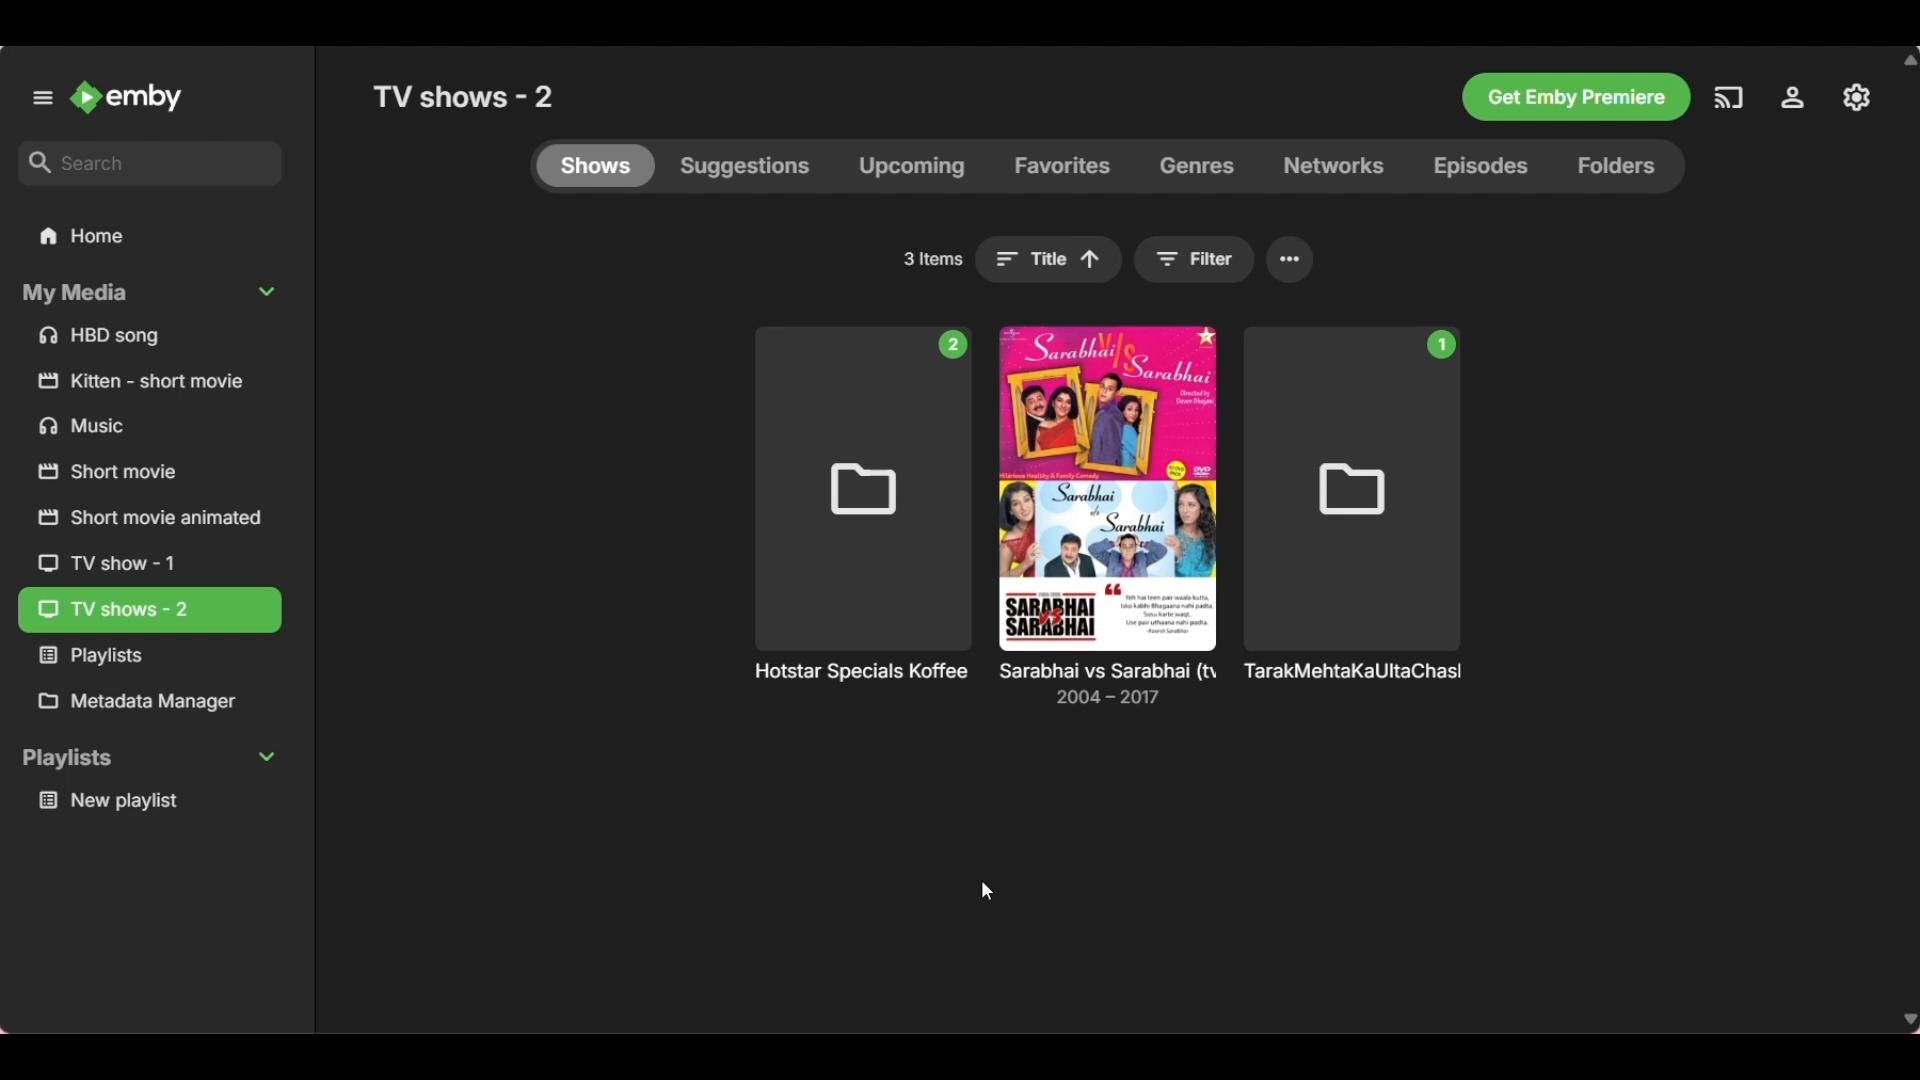 The image size is (1920, 1080). What do you see at coordinates (1107, 489) in the screenshot?
I see `Cover image of respective TV show` at bounding box center [1107, 489].